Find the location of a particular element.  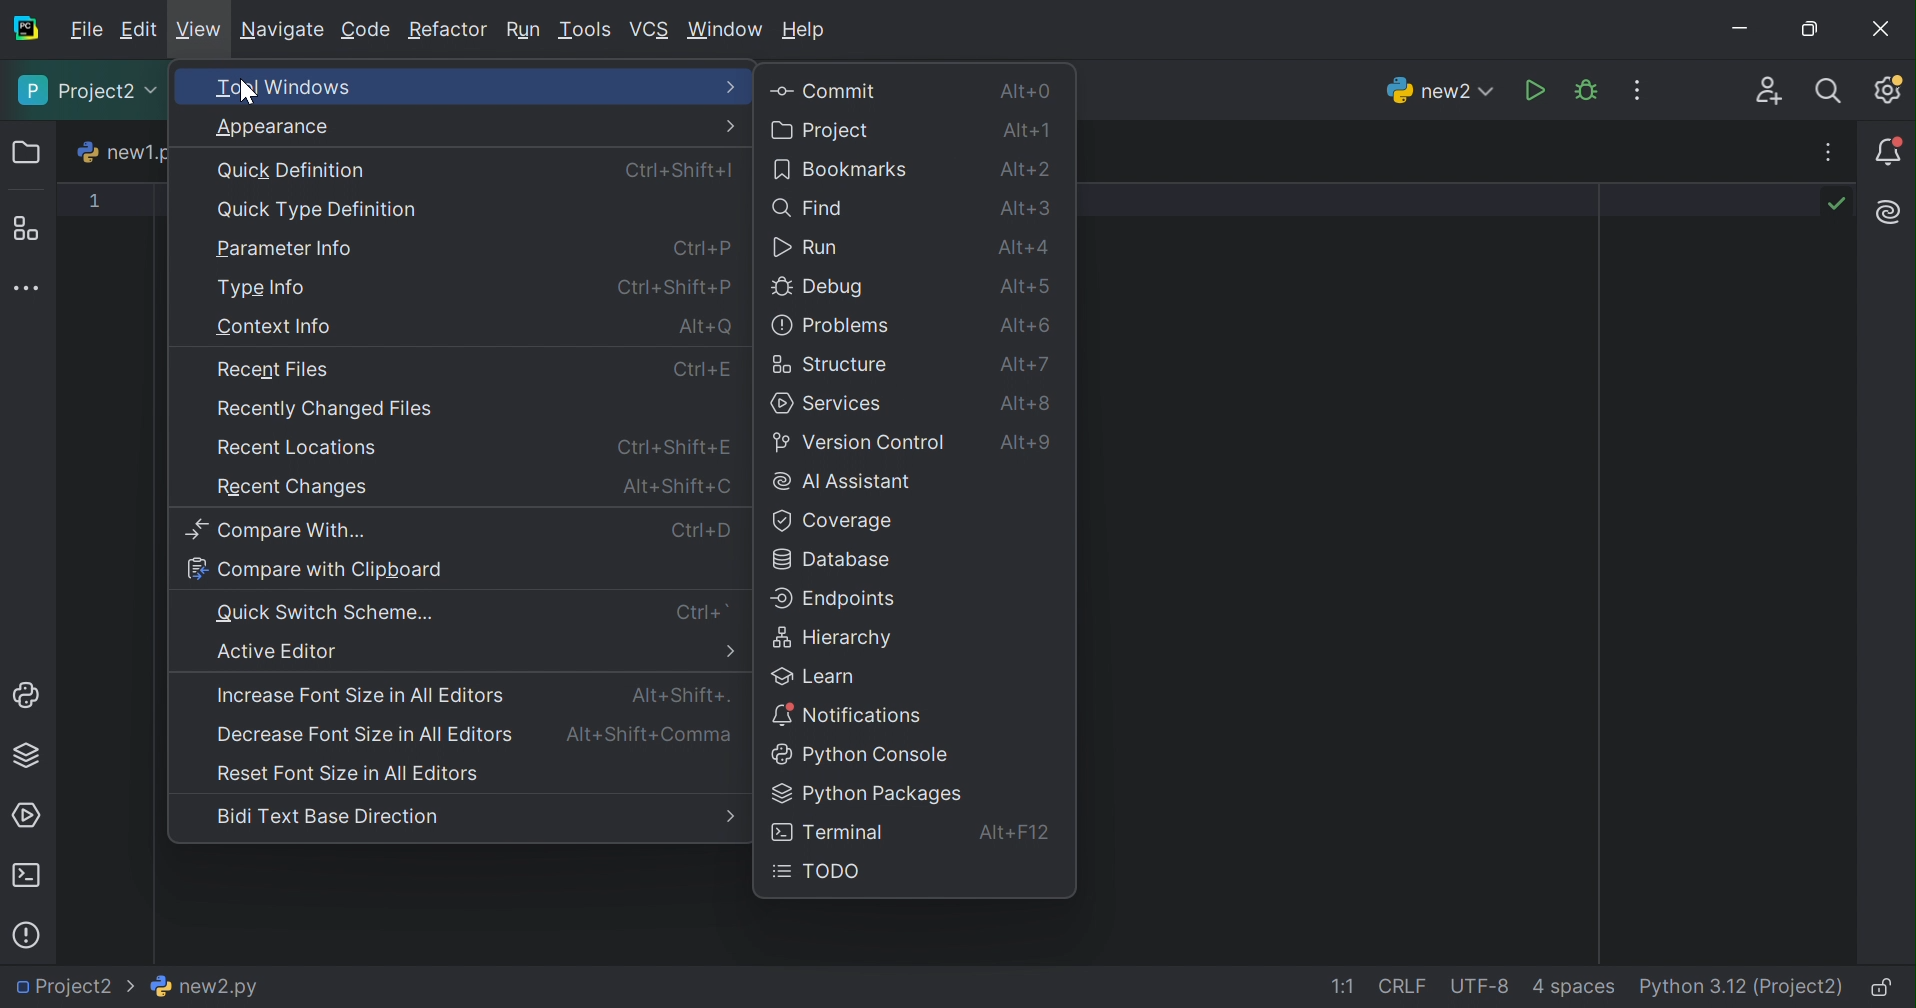

Project2 is located at coordinates (73, 987).